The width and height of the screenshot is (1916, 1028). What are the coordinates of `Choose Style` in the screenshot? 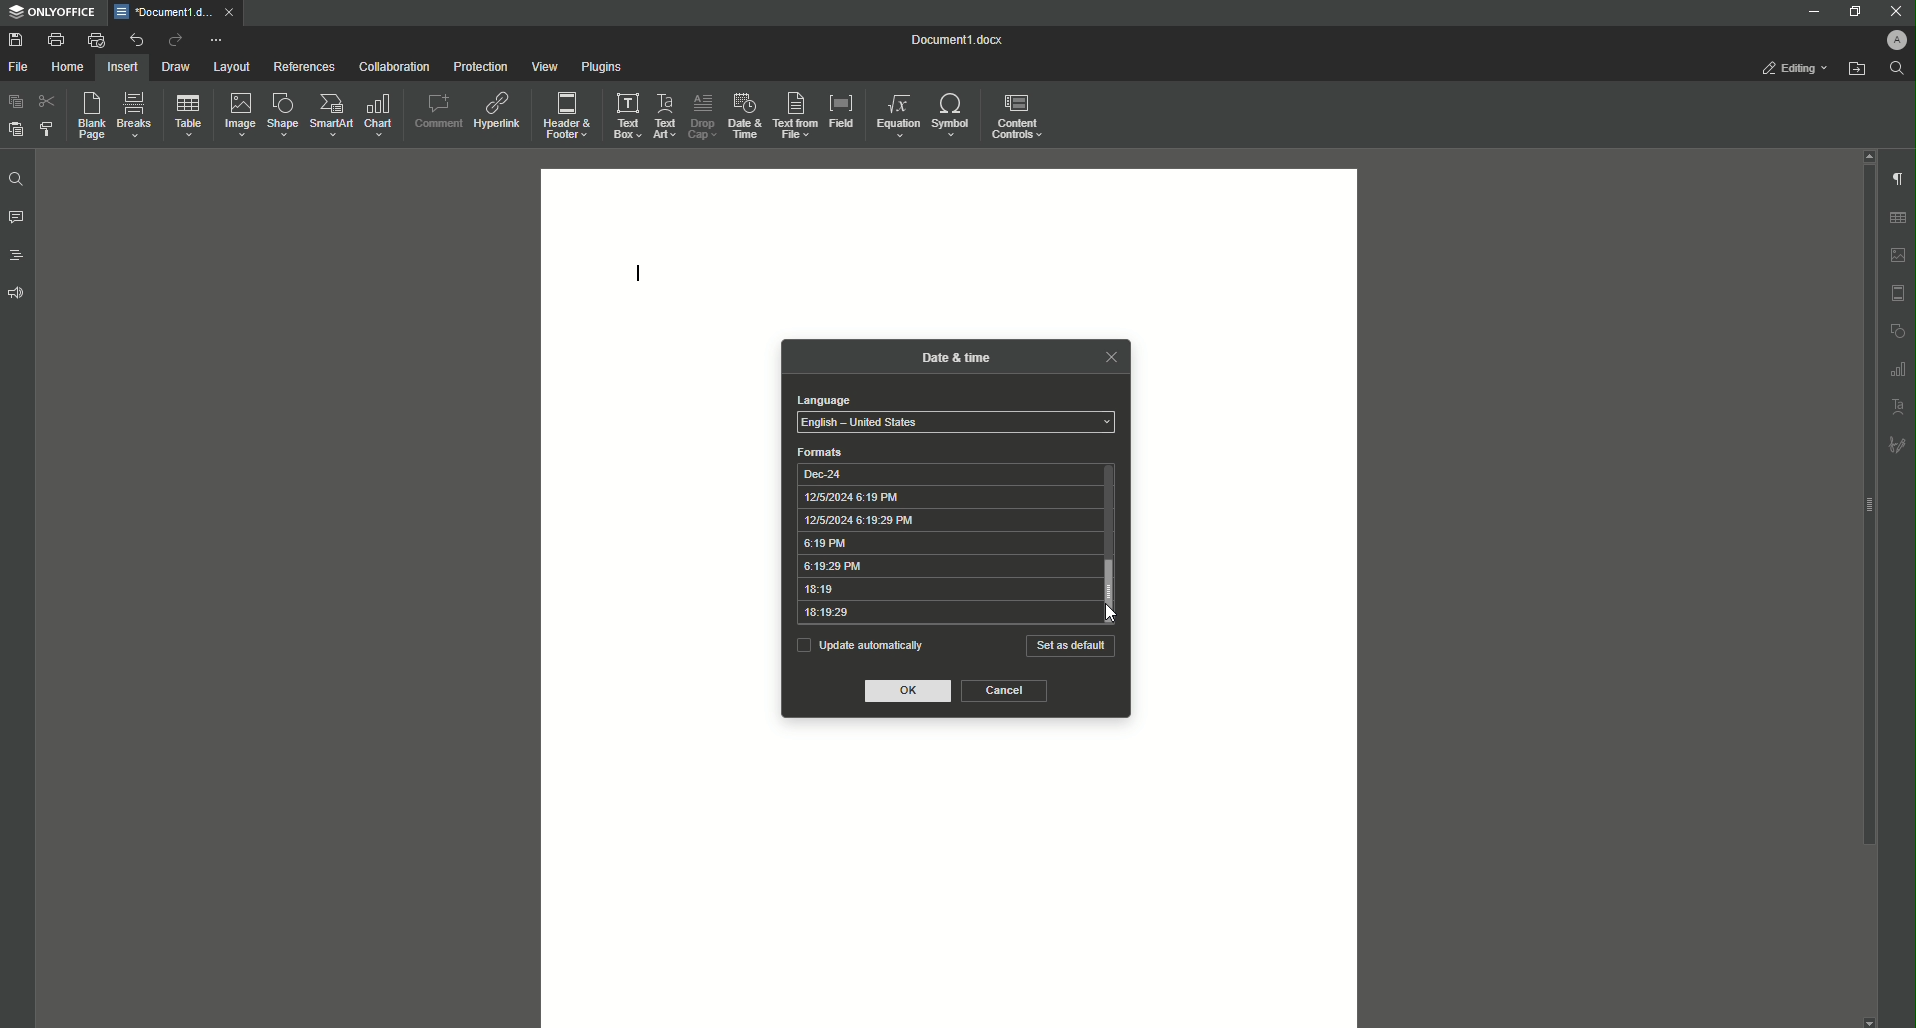 It's located at (47, 129).